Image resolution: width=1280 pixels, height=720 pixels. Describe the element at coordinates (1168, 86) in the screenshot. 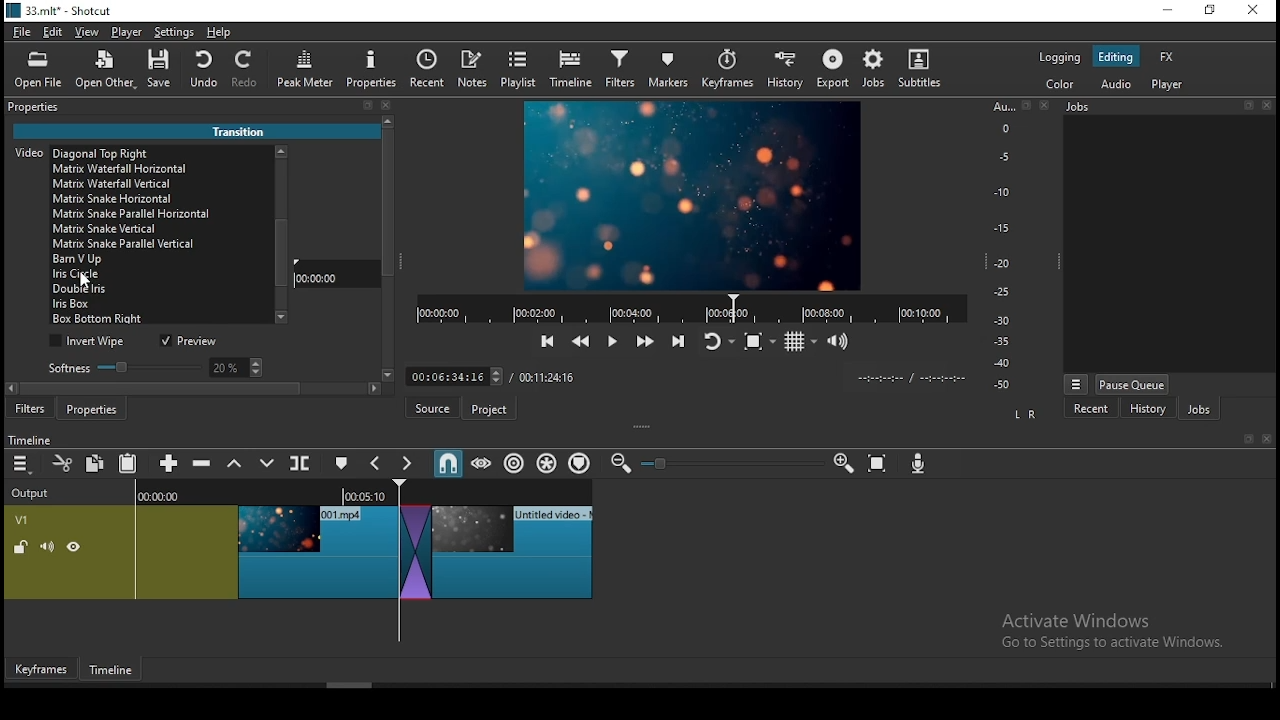

I see `player` at that location.